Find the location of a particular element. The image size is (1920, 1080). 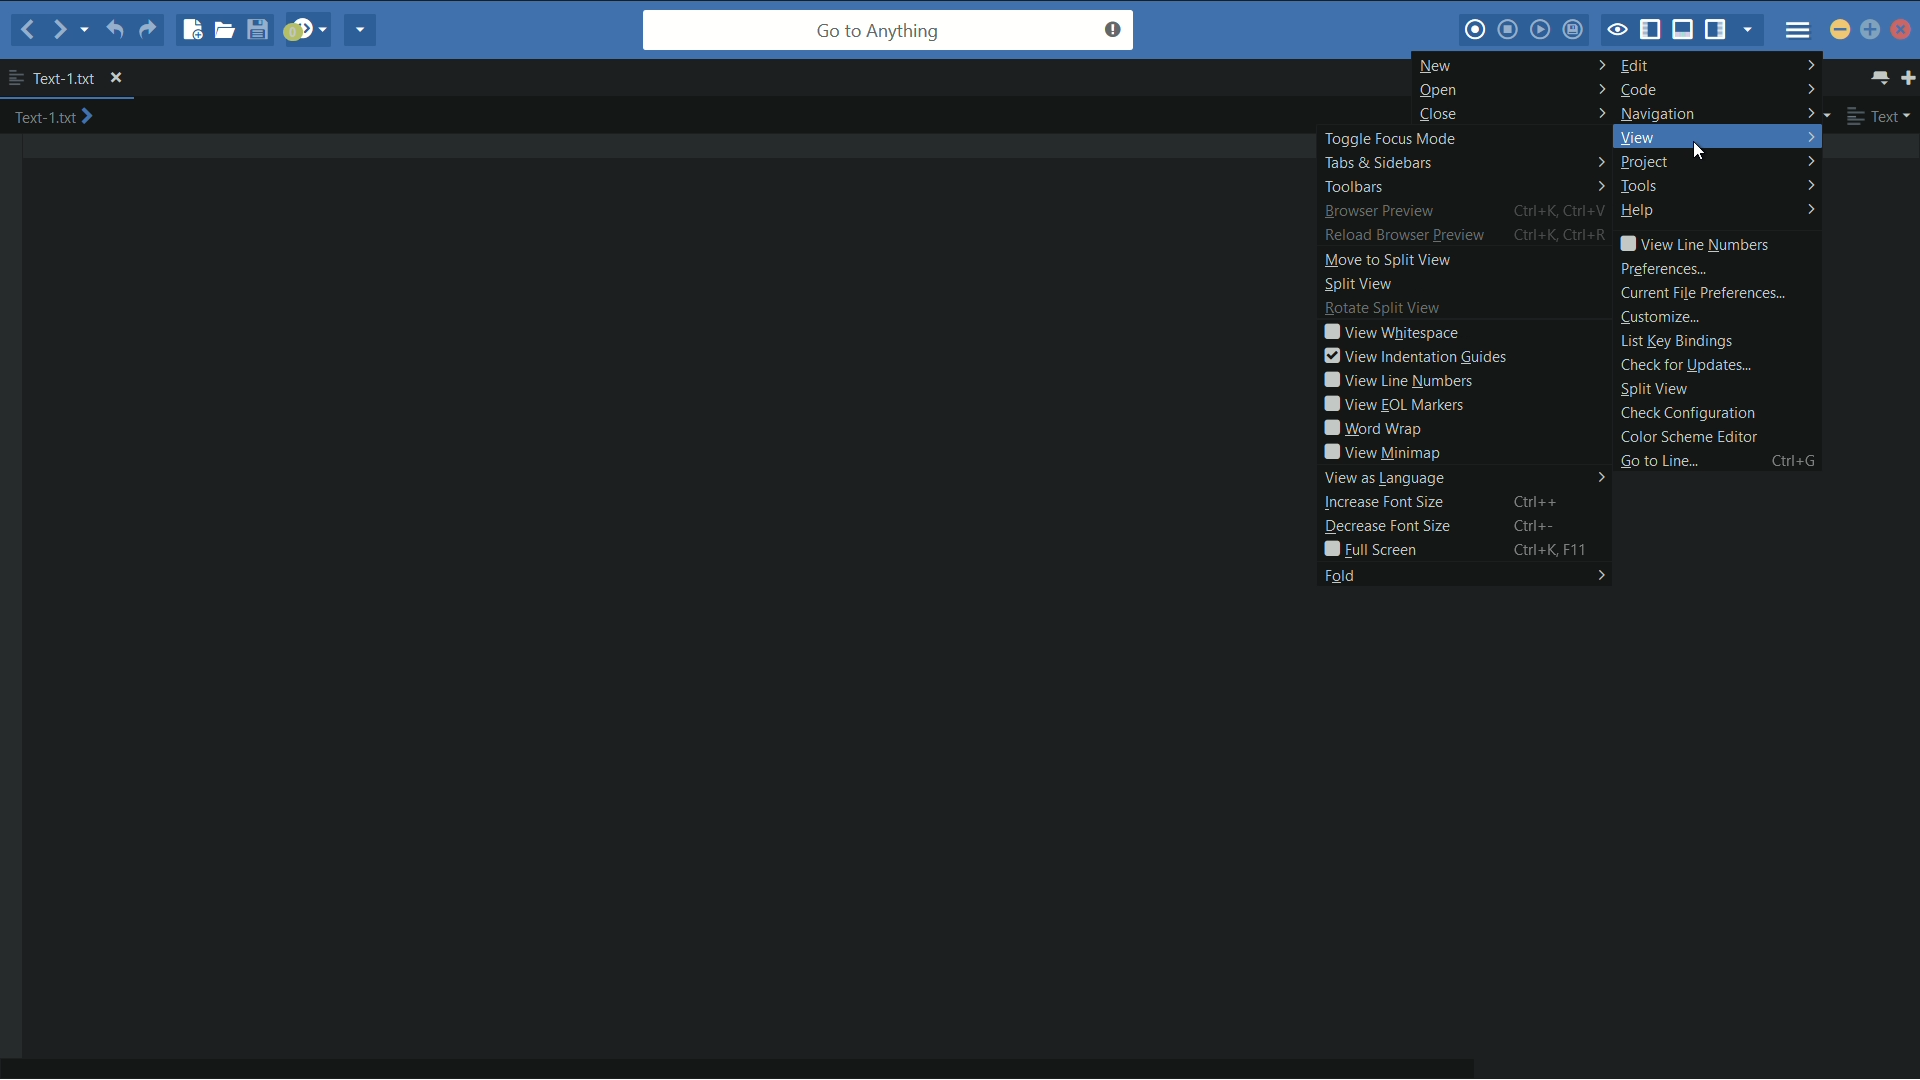

check for updates is located at coordinates (1686, 364).